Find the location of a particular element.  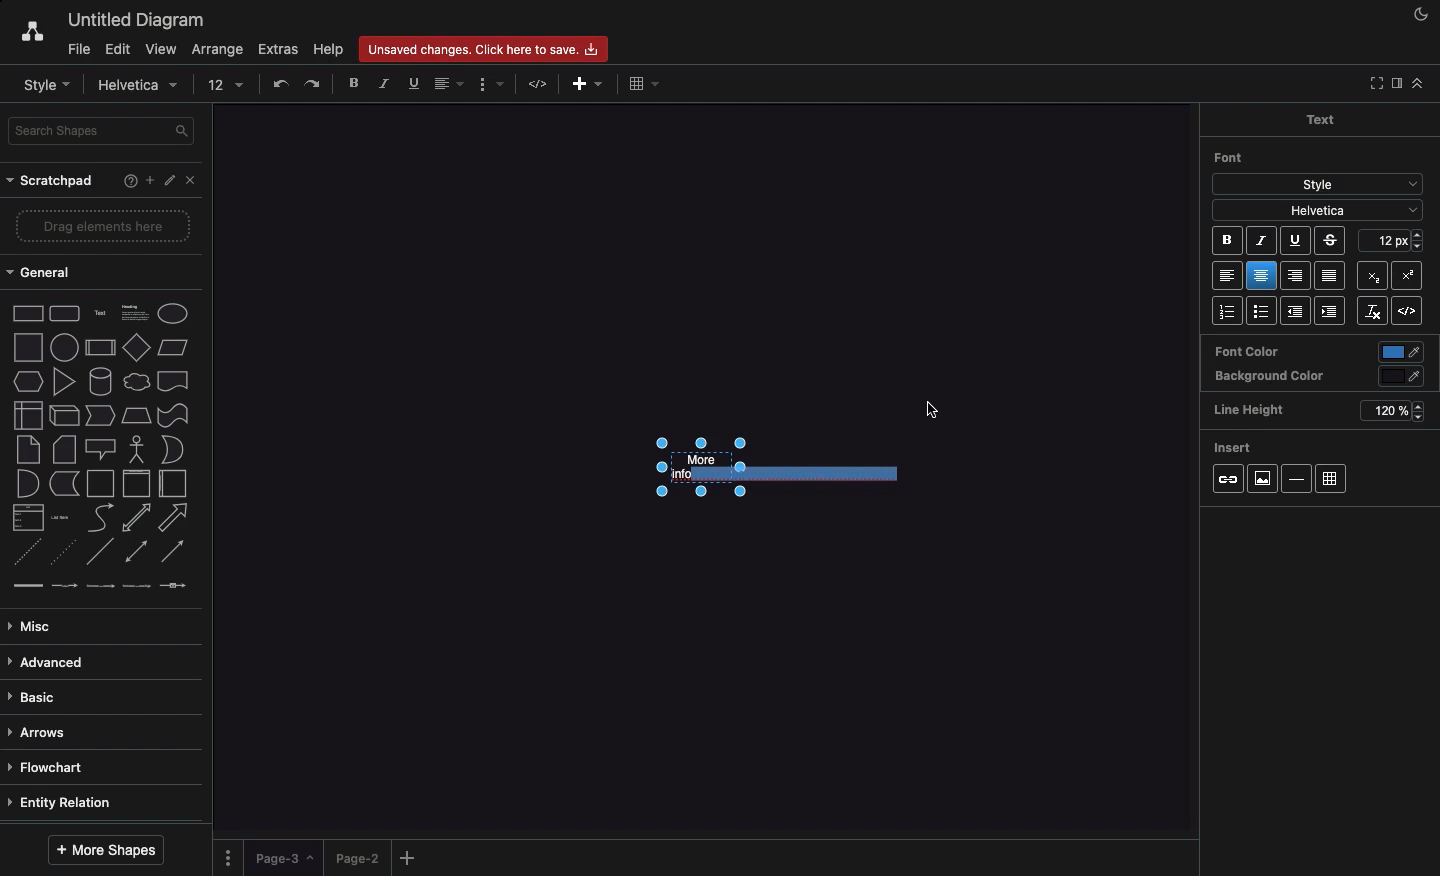

Page 2 is located at coordinates (355, 857).